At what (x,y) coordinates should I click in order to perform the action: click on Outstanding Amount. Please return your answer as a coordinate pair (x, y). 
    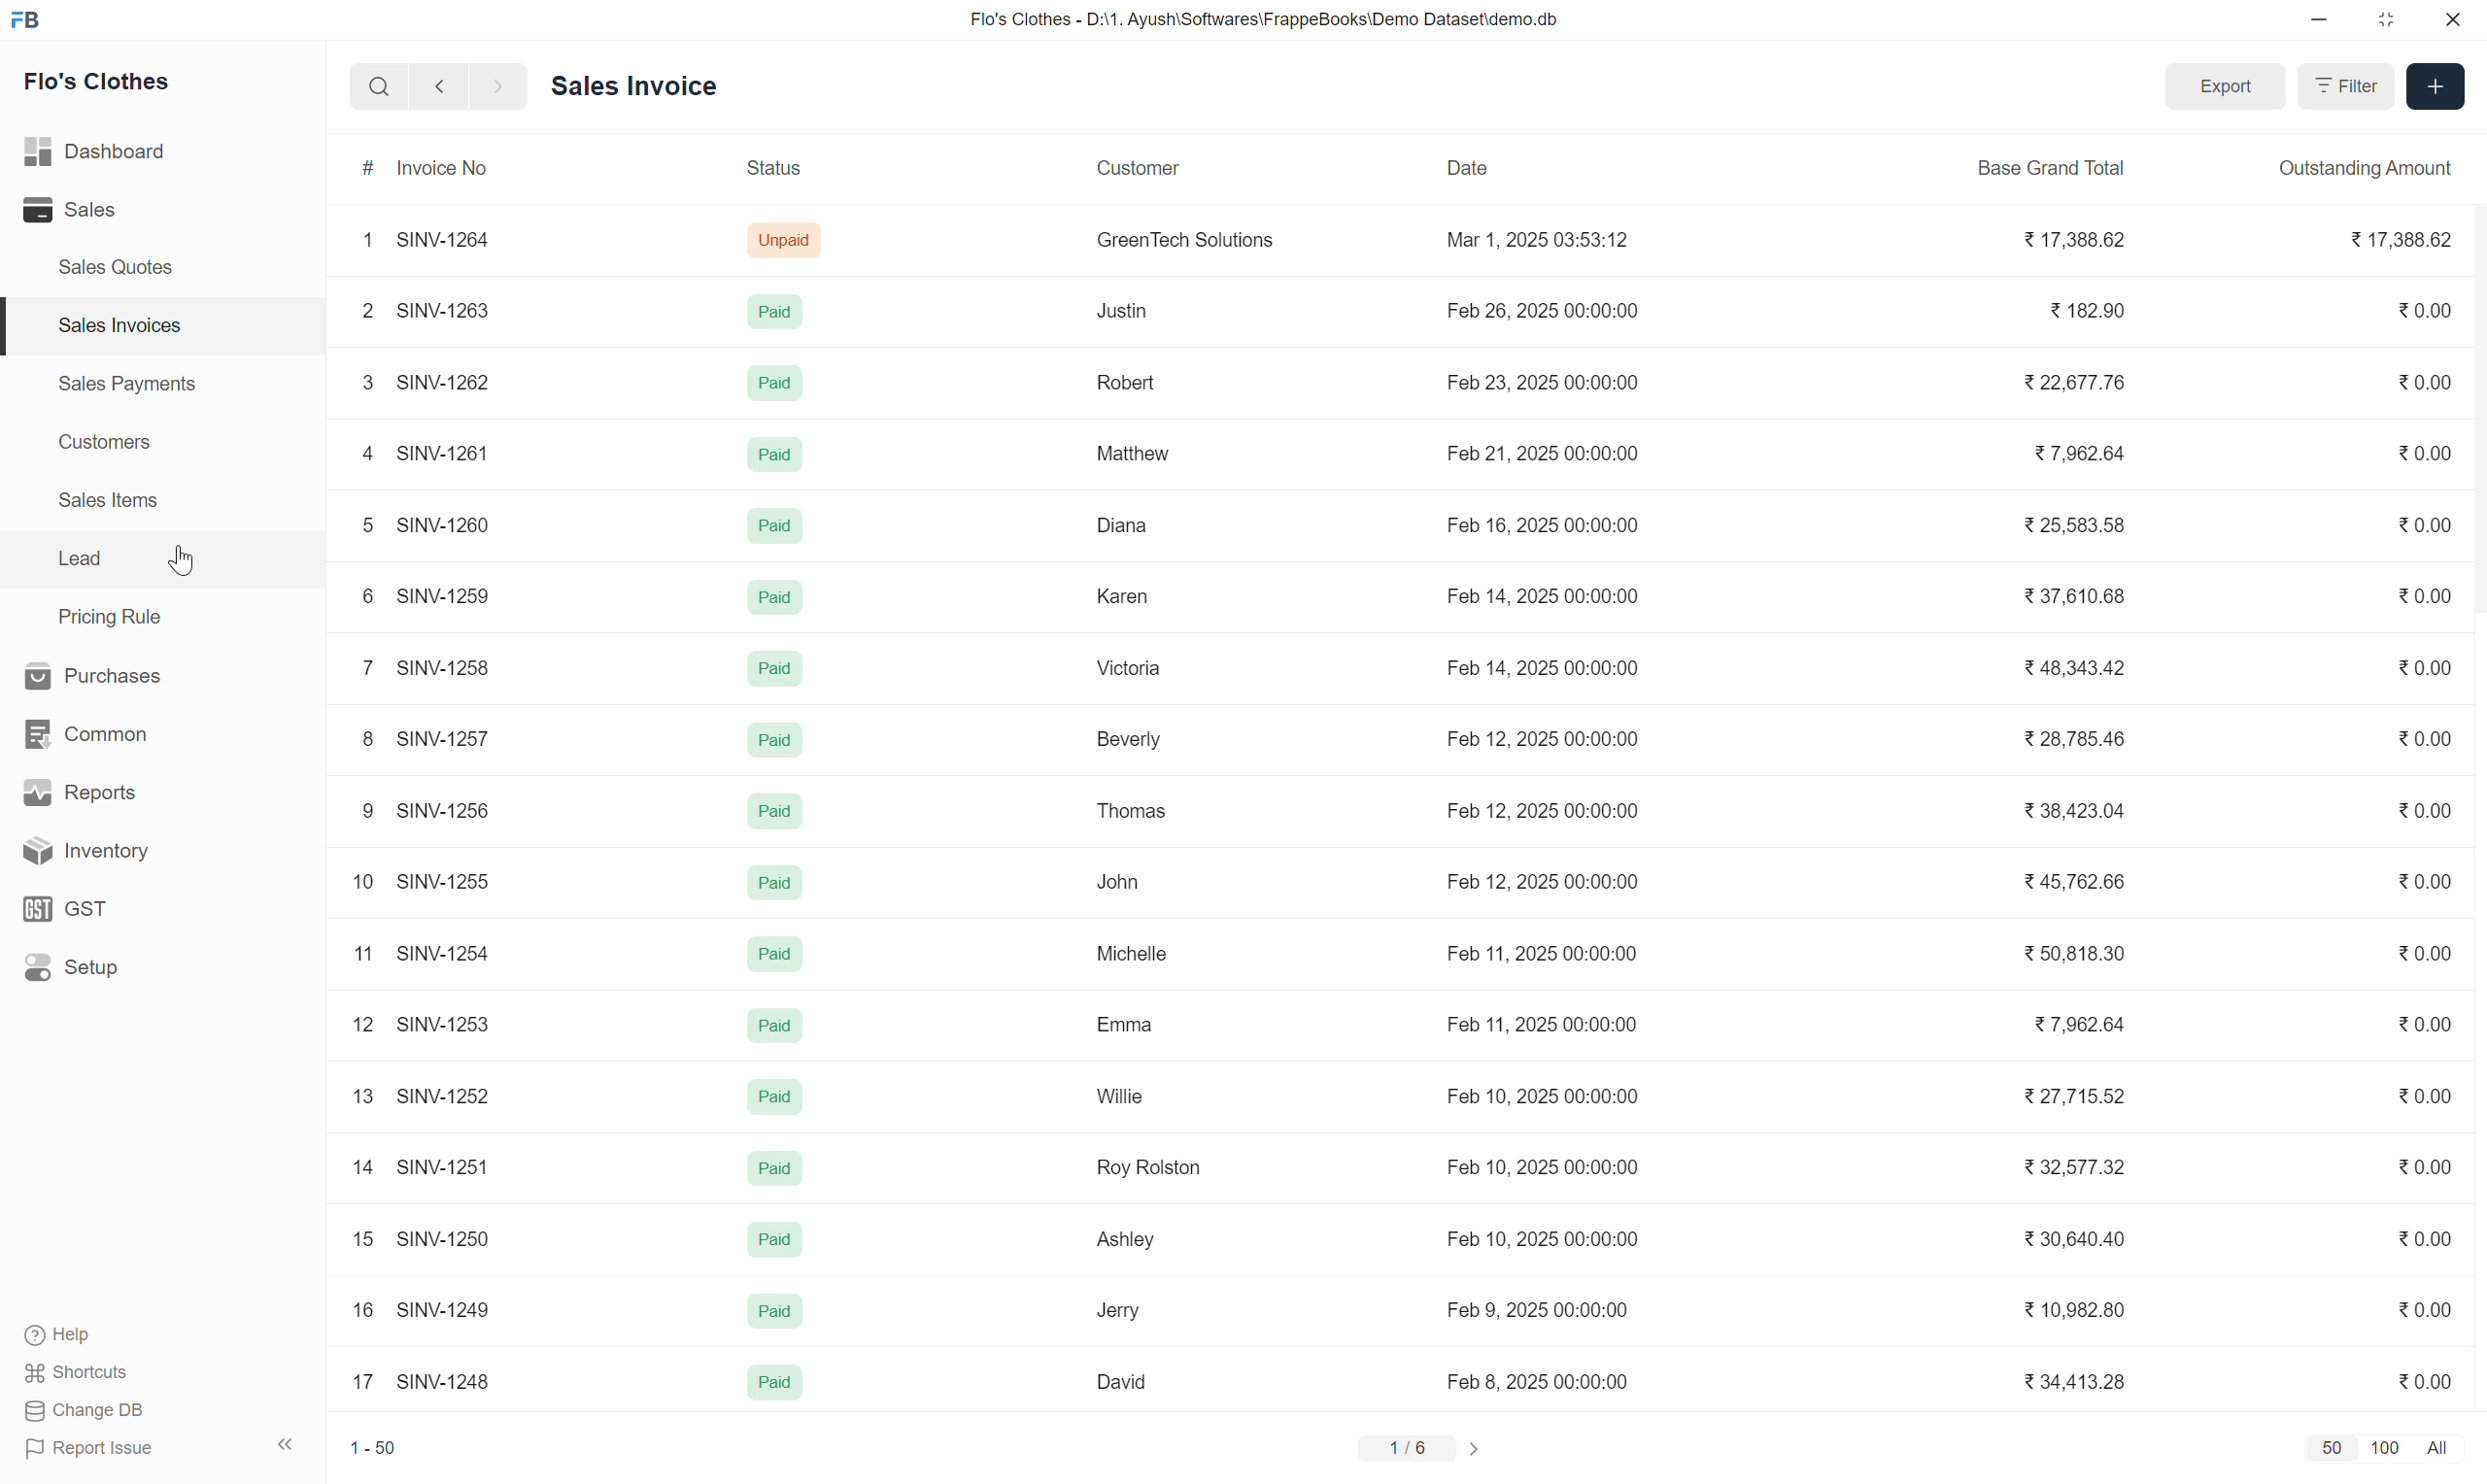
    Looking at the image, I should click on (2357, 167).